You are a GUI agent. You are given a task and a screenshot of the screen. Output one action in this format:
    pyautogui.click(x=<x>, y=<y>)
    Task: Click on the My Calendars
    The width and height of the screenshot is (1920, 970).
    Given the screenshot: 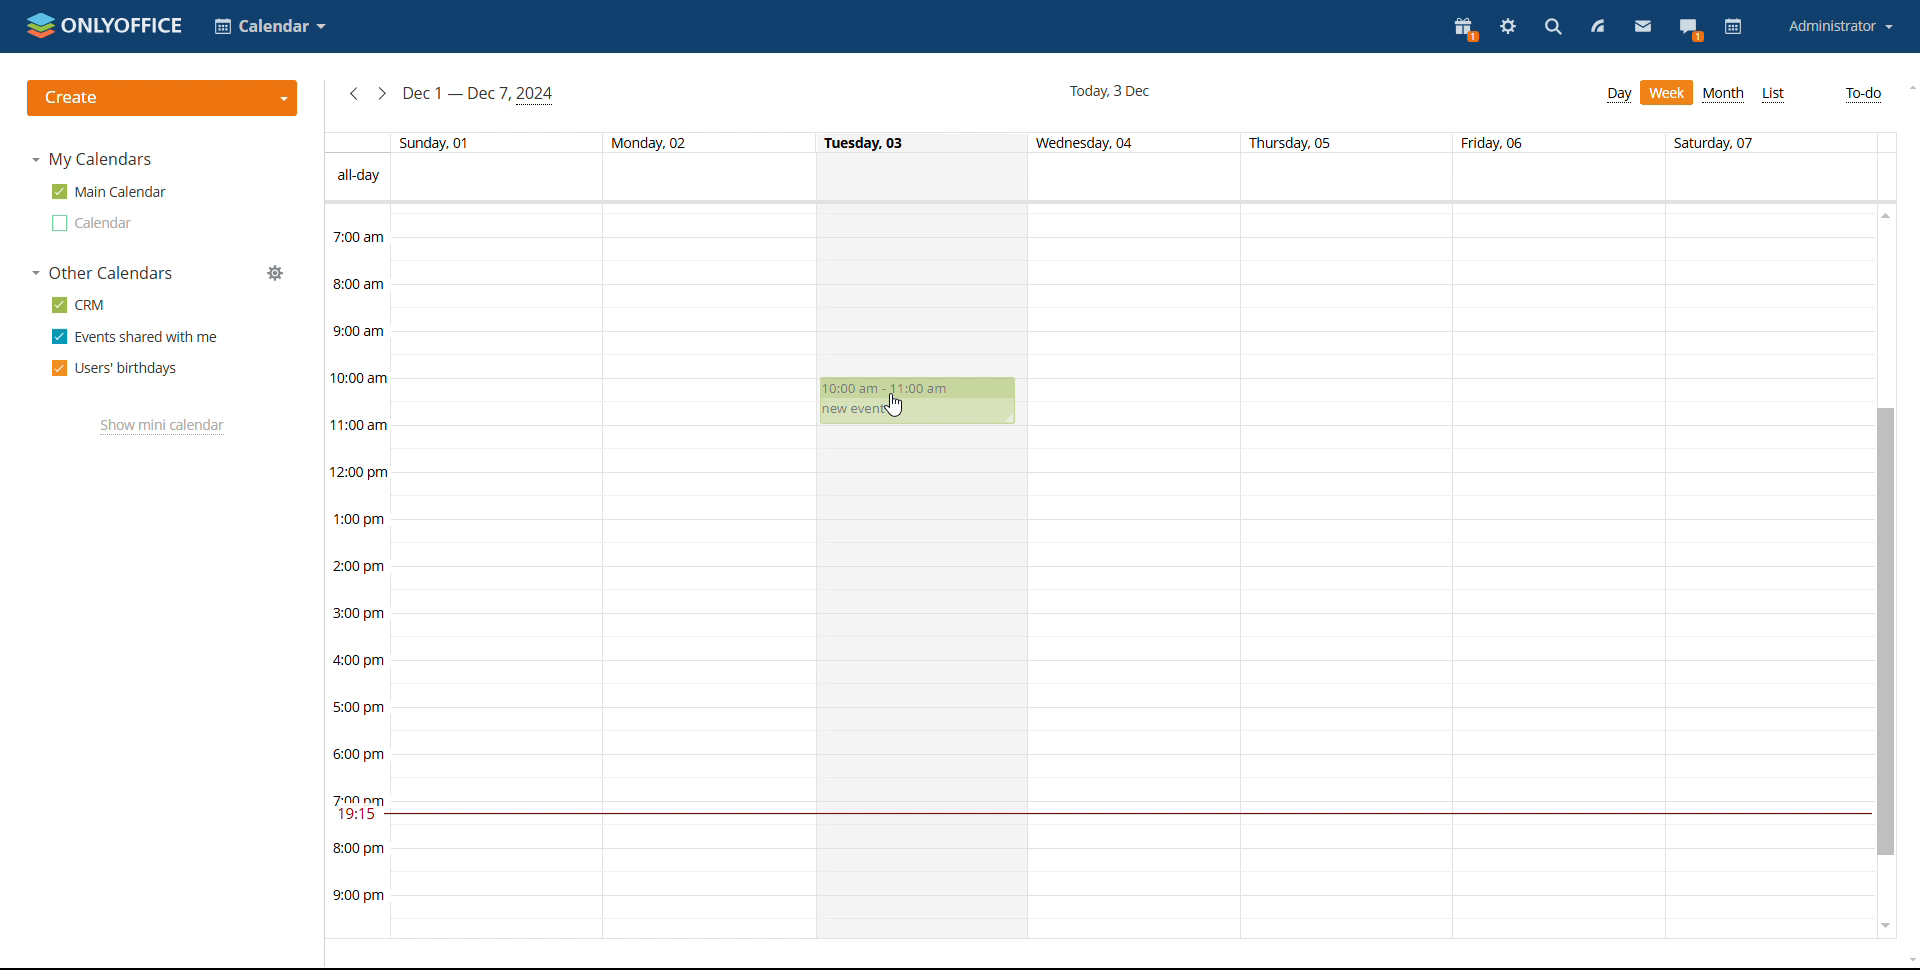 What is the action you would take?
    pyautogui.click(x=94, y=161)
    